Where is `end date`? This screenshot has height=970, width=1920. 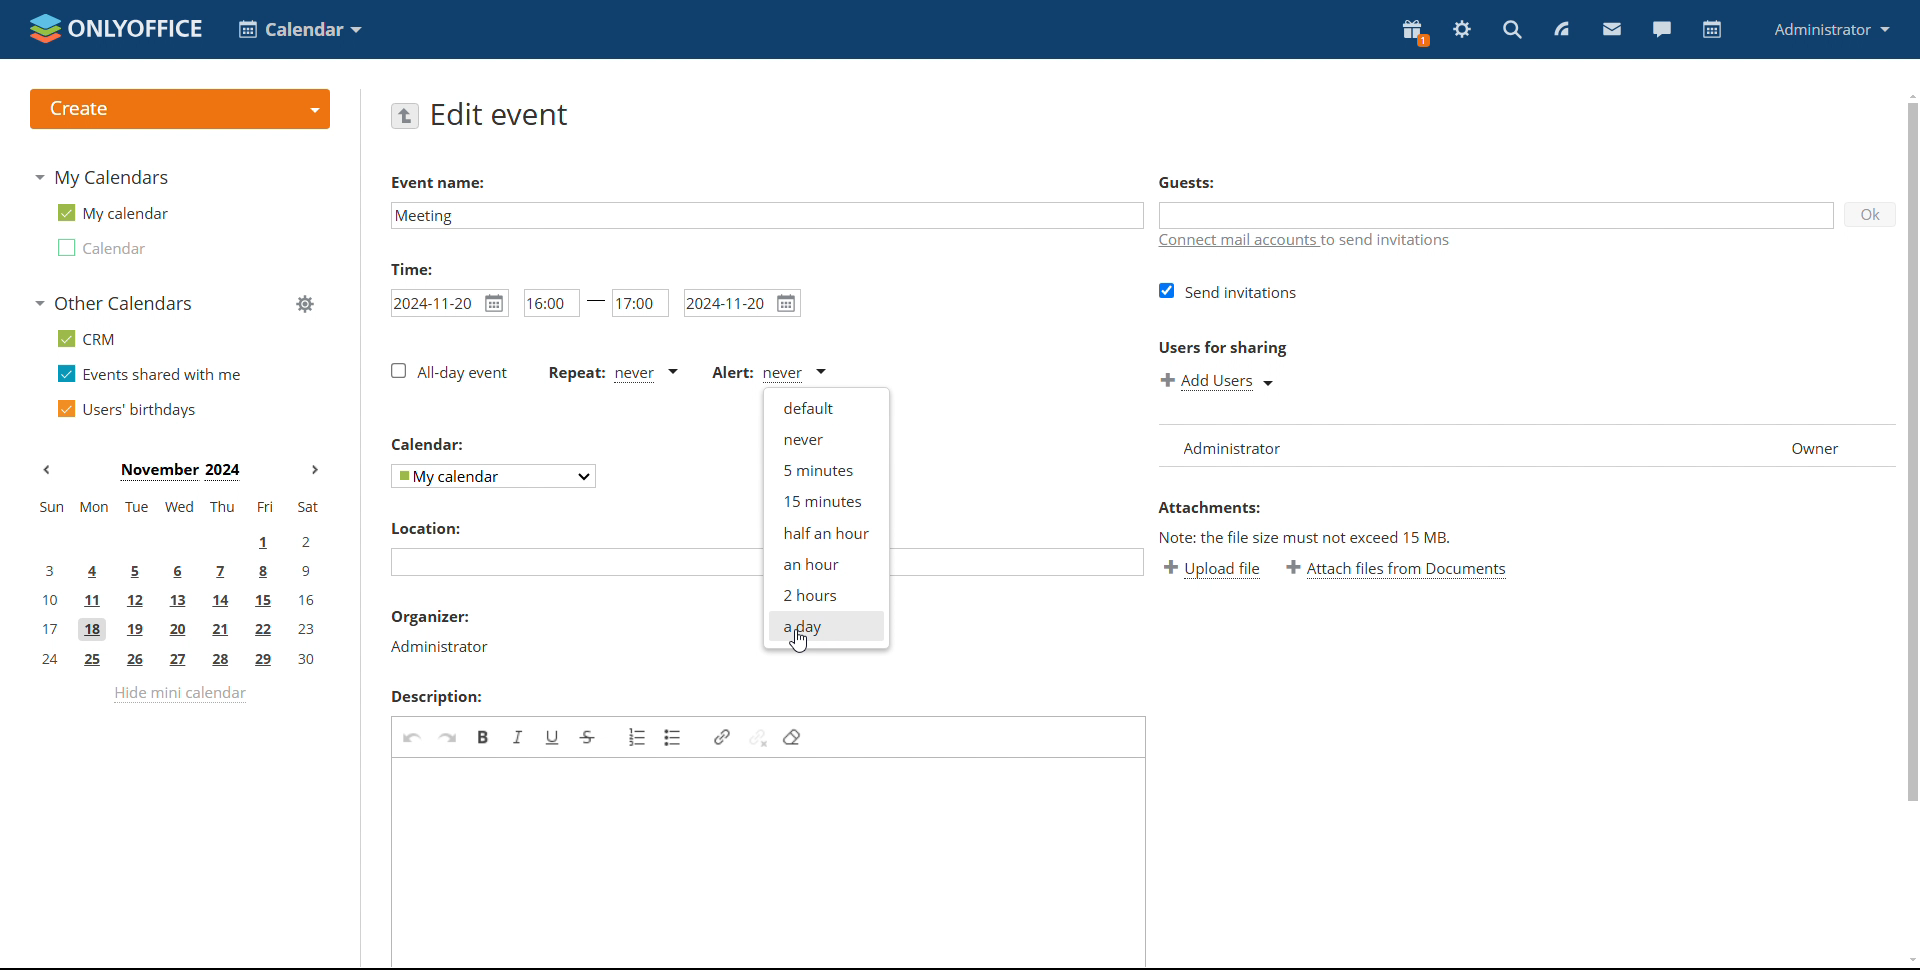 end date is located at coordinates (742, 303).